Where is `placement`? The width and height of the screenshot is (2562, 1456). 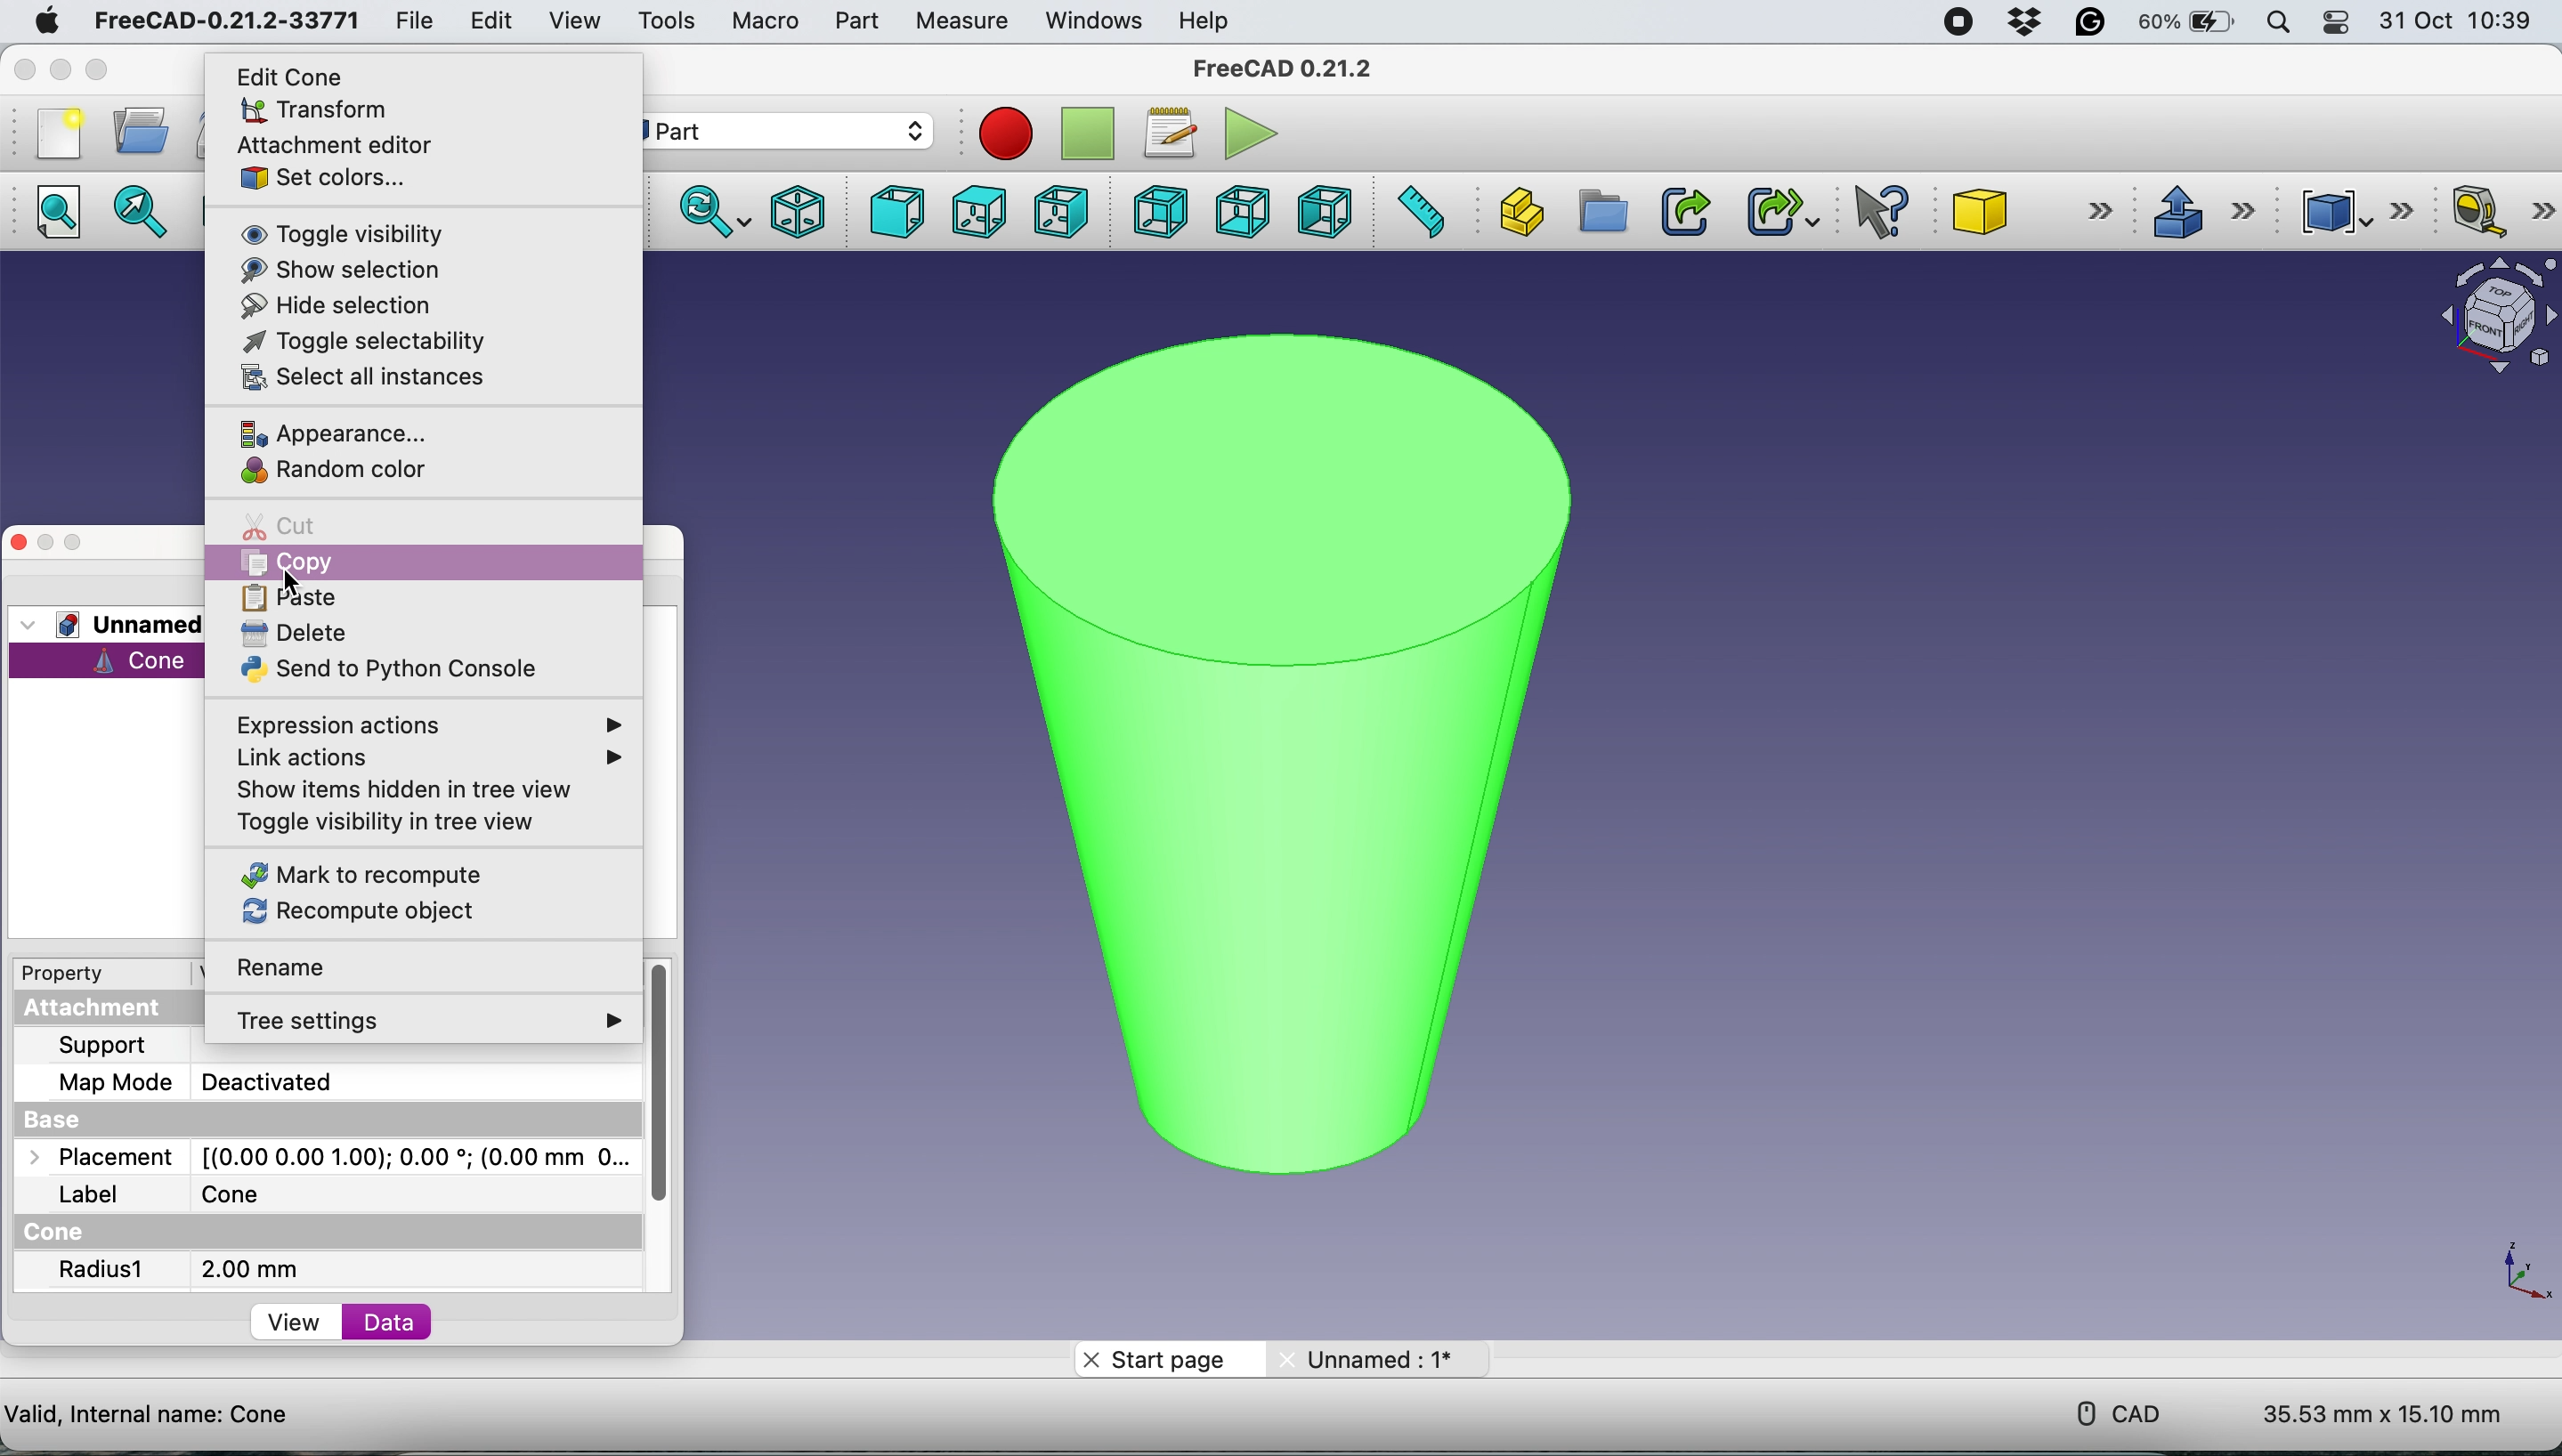 placement is located at coordinates (320, 1159).